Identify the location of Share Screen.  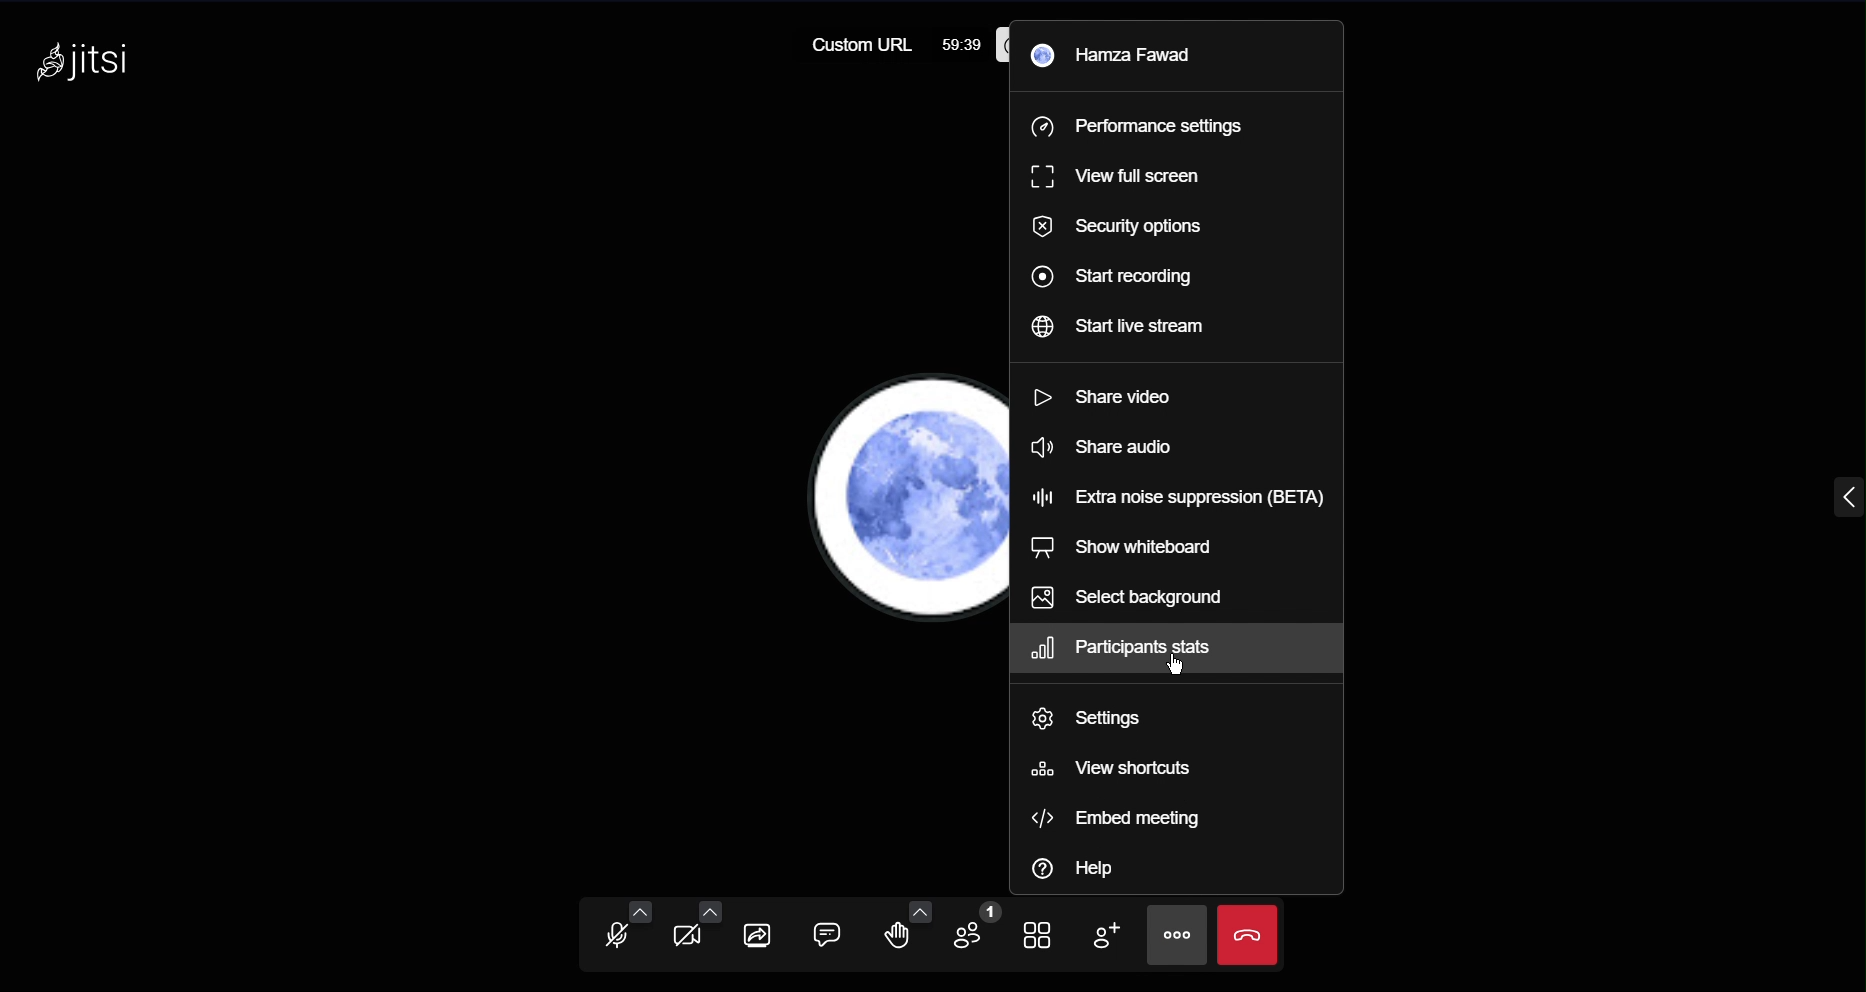
(762, 935).